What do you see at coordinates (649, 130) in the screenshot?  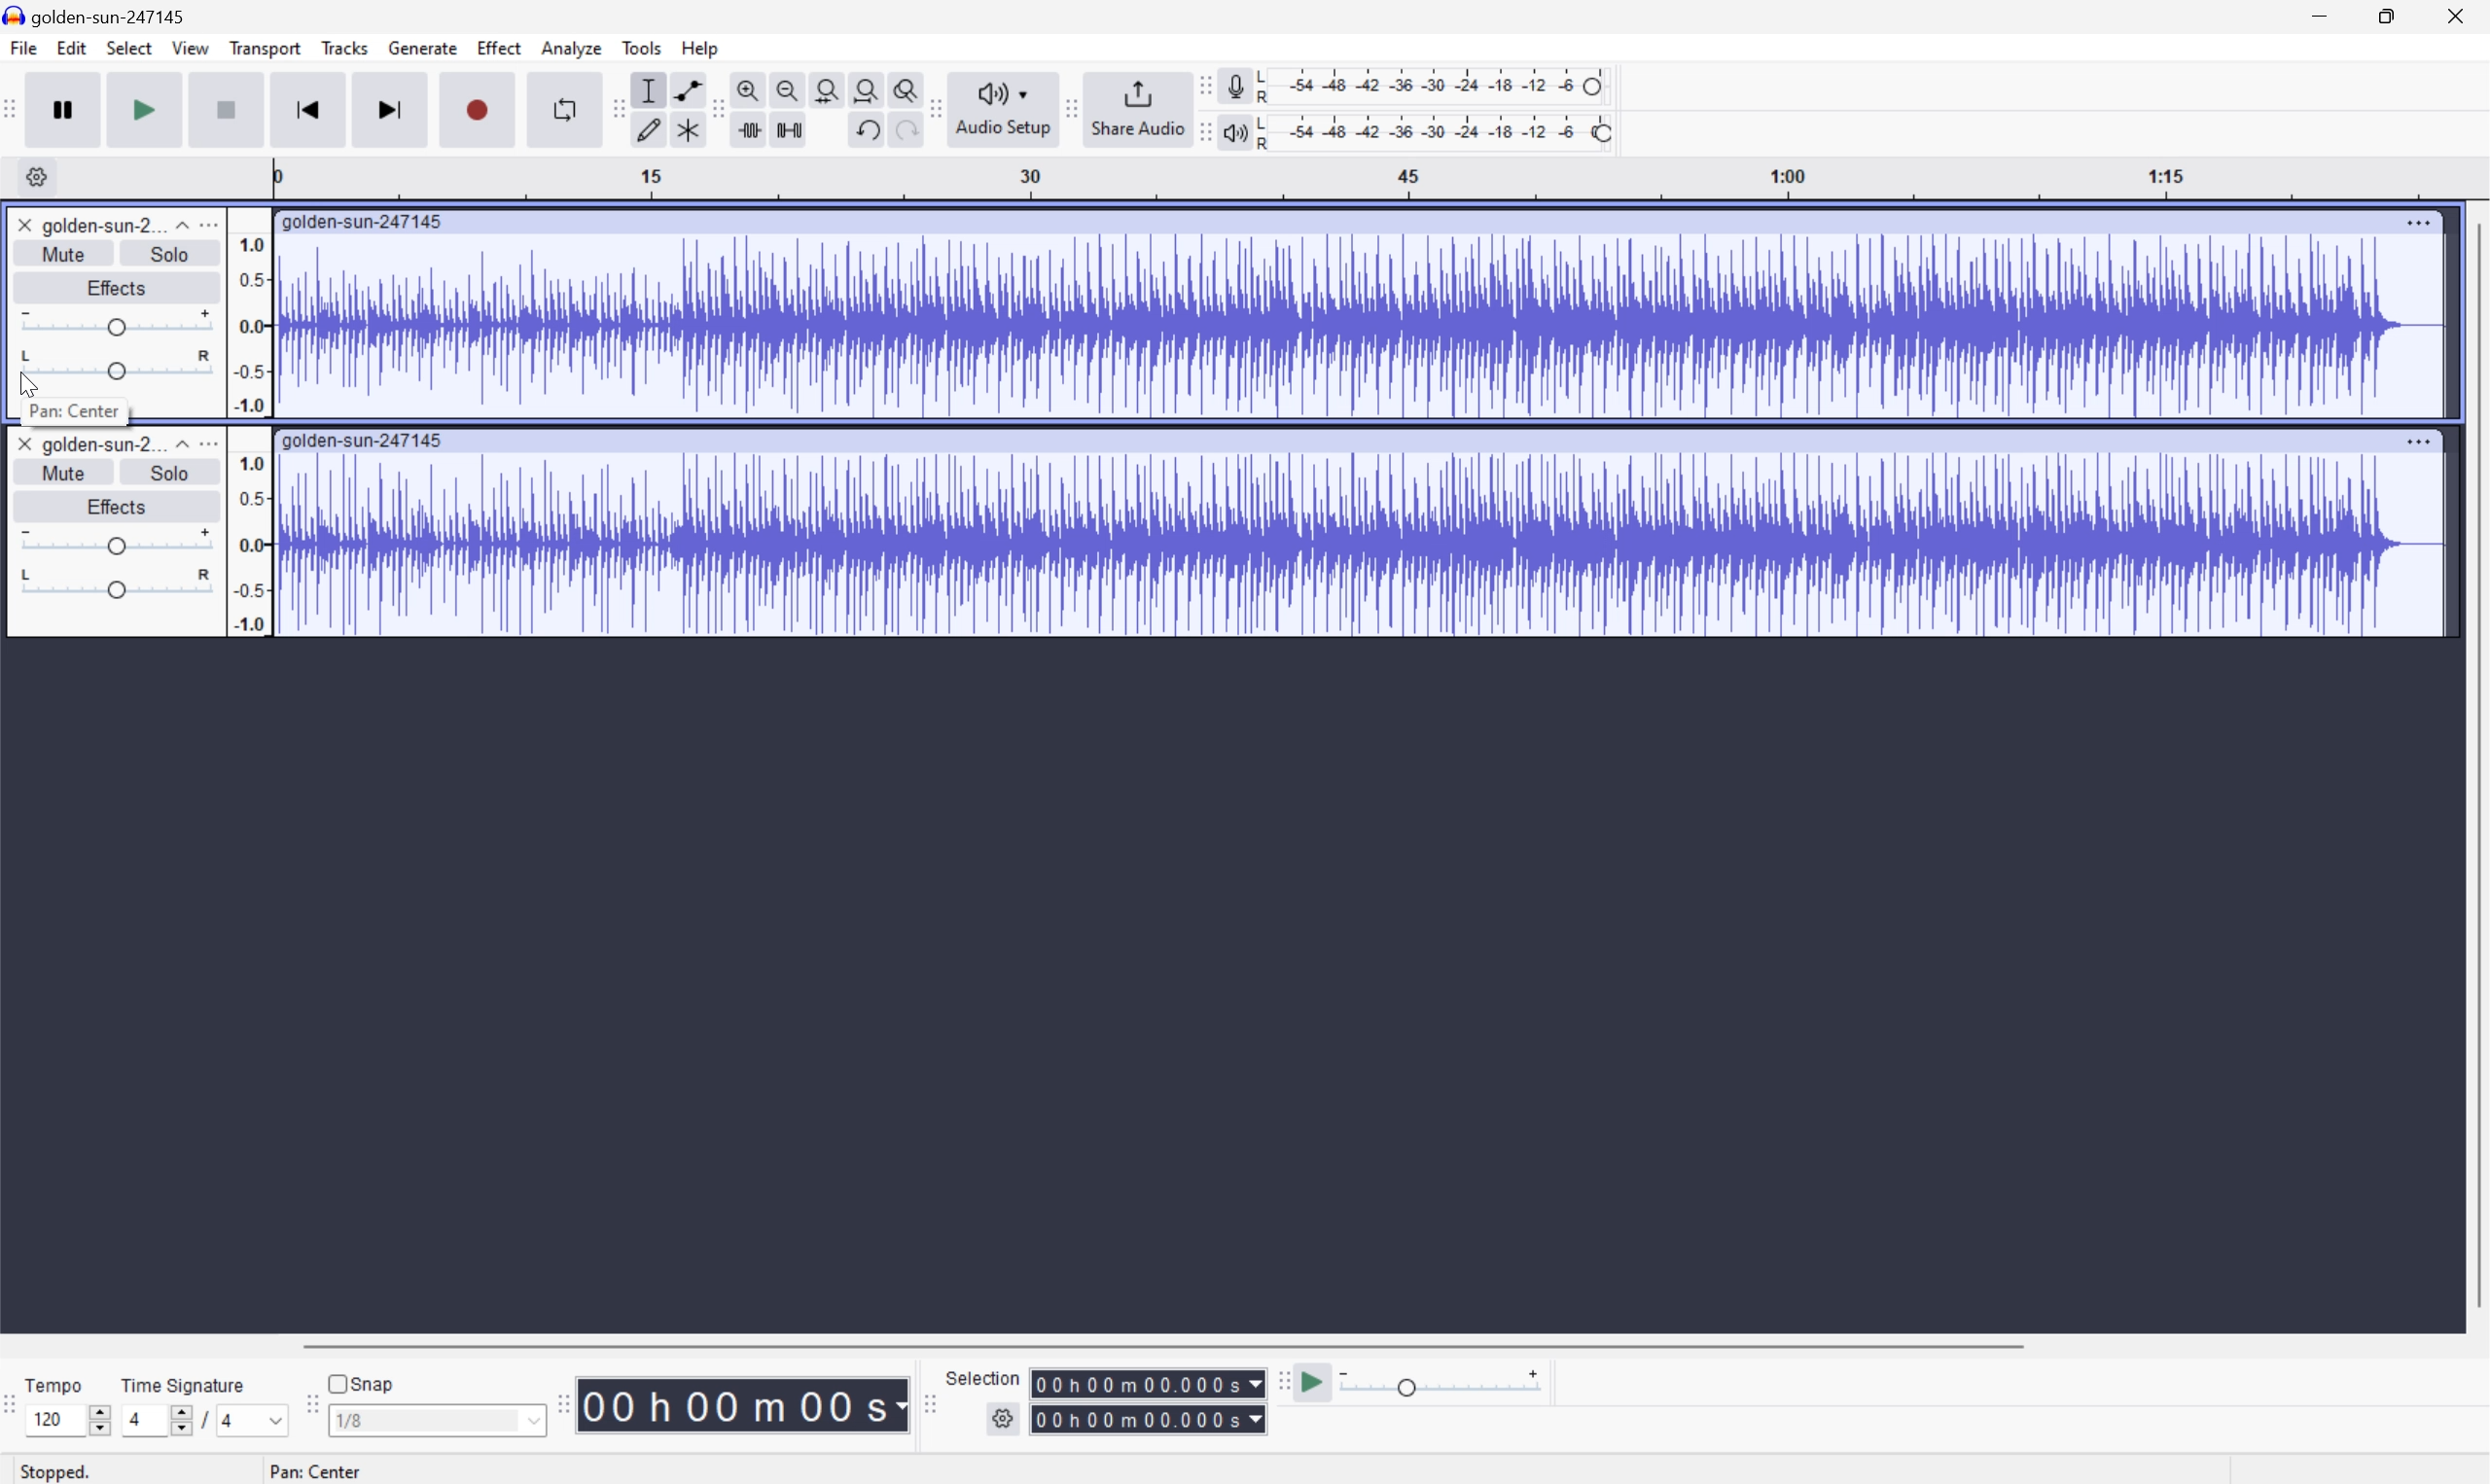 I see `Draw tool` at bounding box center [649, 130].